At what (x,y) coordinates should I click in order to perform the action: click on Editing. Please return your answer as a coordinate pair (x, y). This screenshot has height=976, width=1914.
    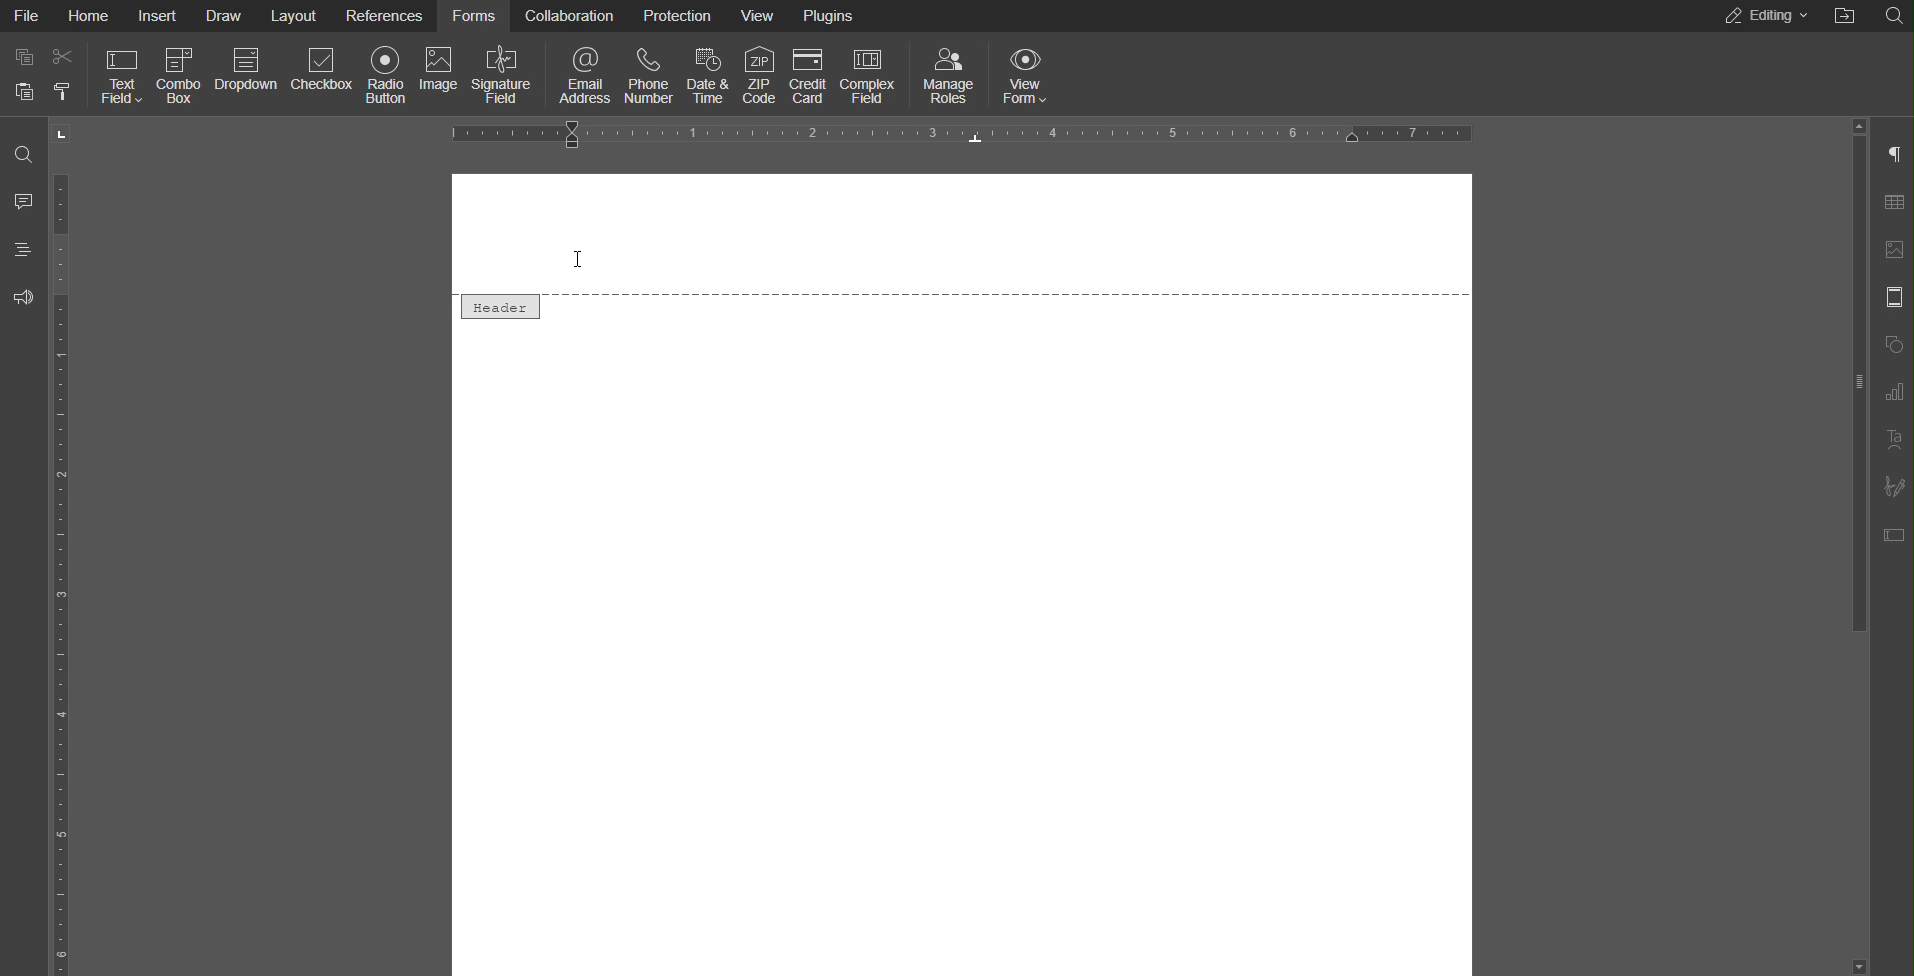
    Looking at the image, I should click on (1762, 17).